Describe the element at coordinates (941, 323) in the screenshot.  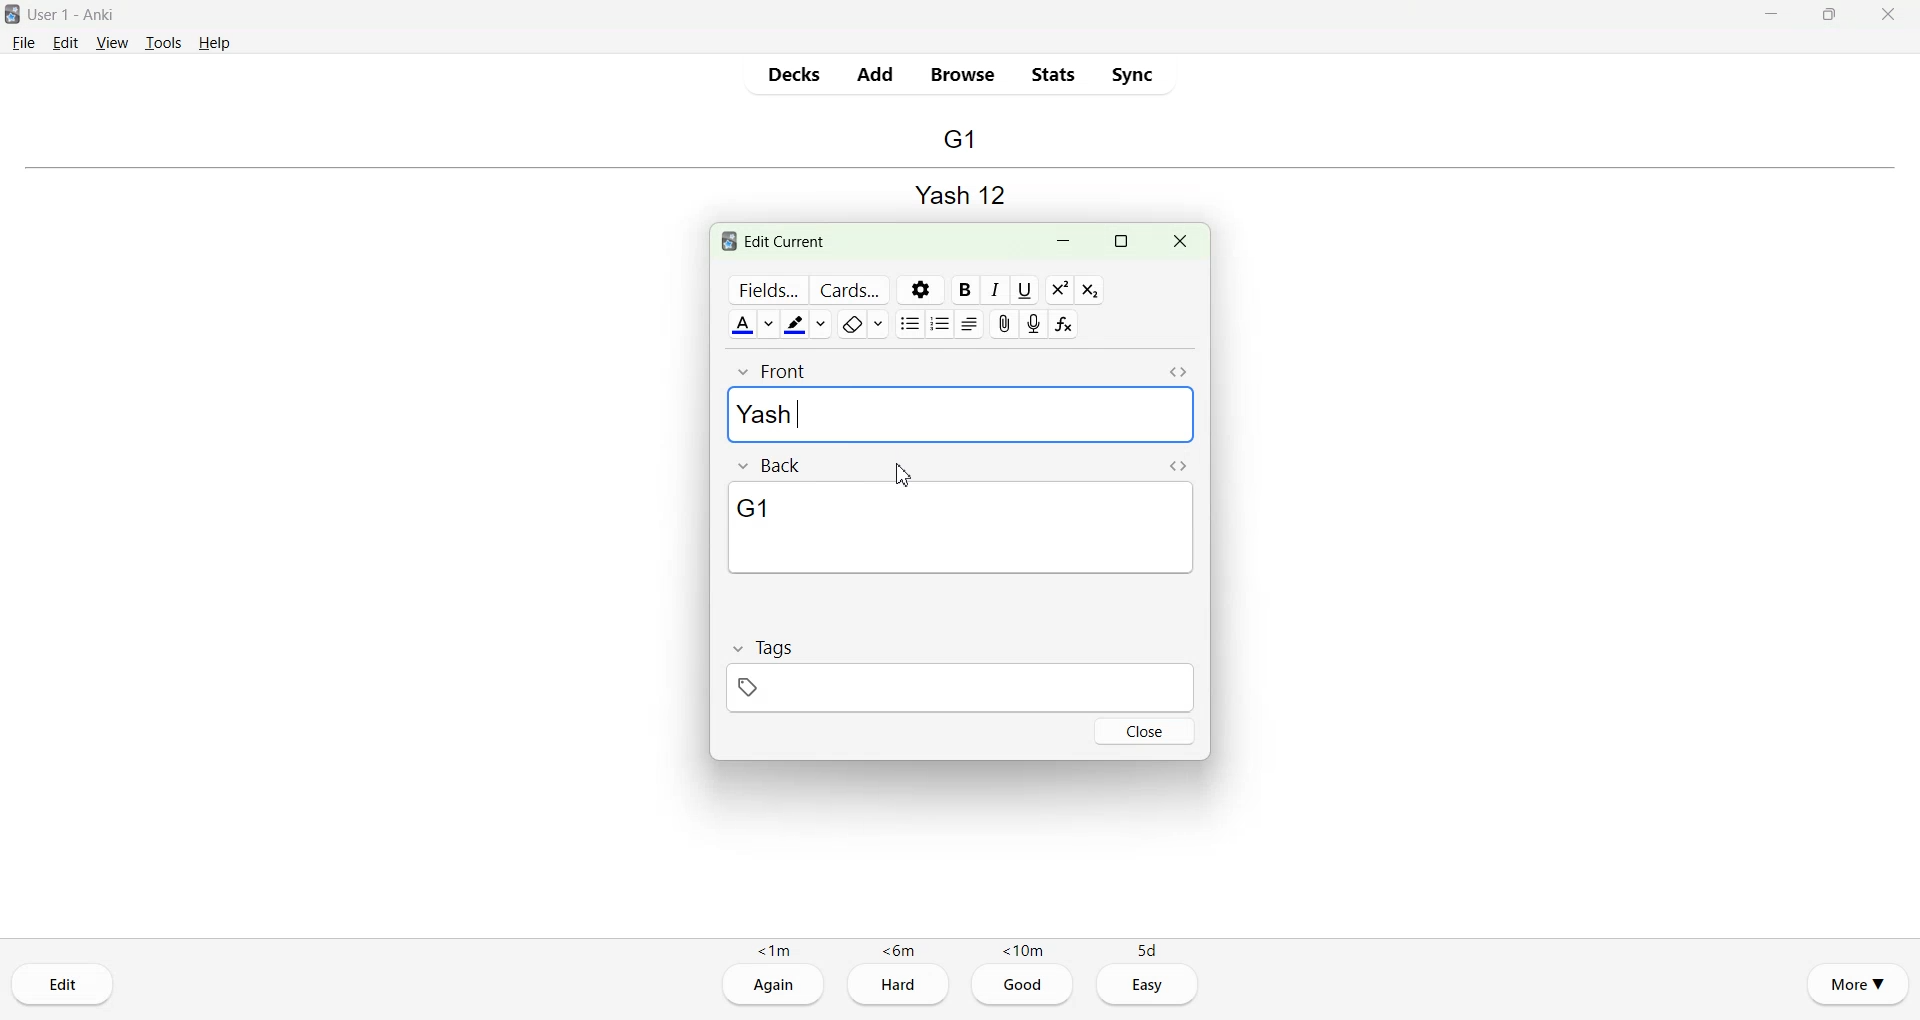
I see `Ordered list` at that location.